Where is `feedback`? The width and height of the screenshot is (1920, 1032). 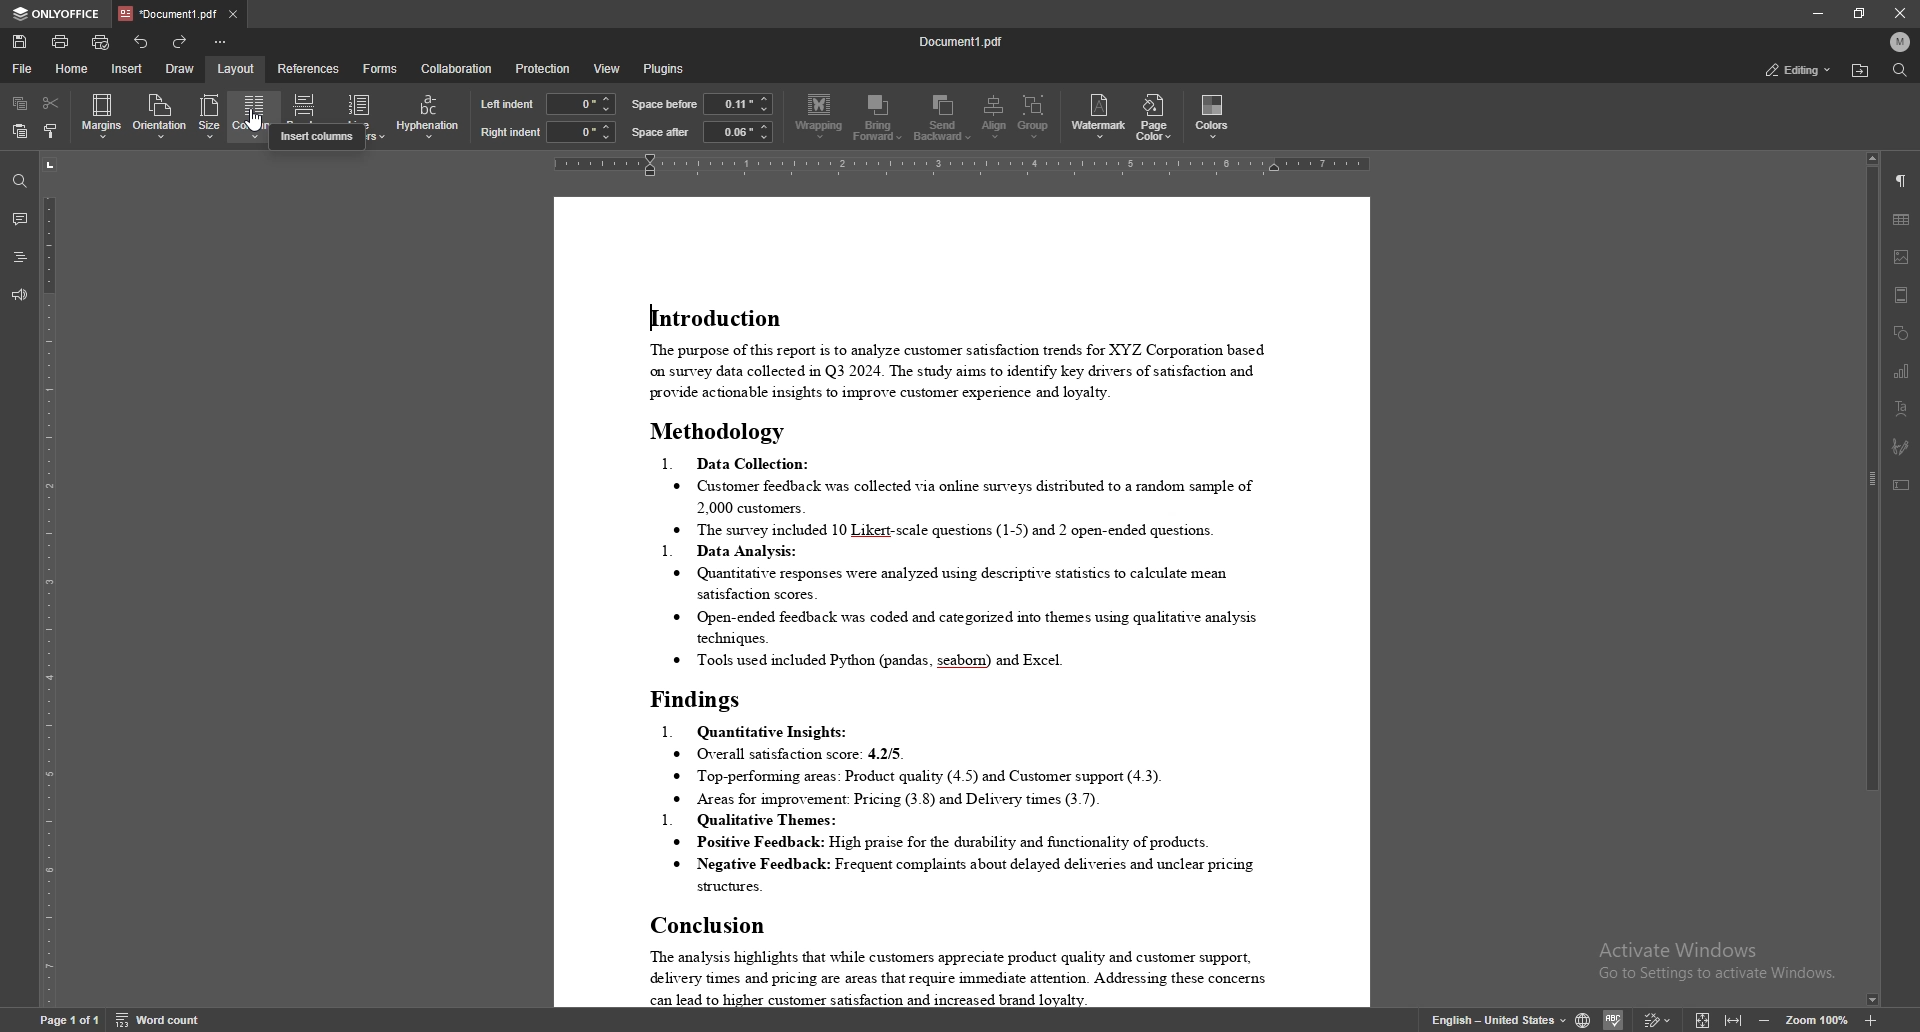 feedback is located at coordinates (20, 295).